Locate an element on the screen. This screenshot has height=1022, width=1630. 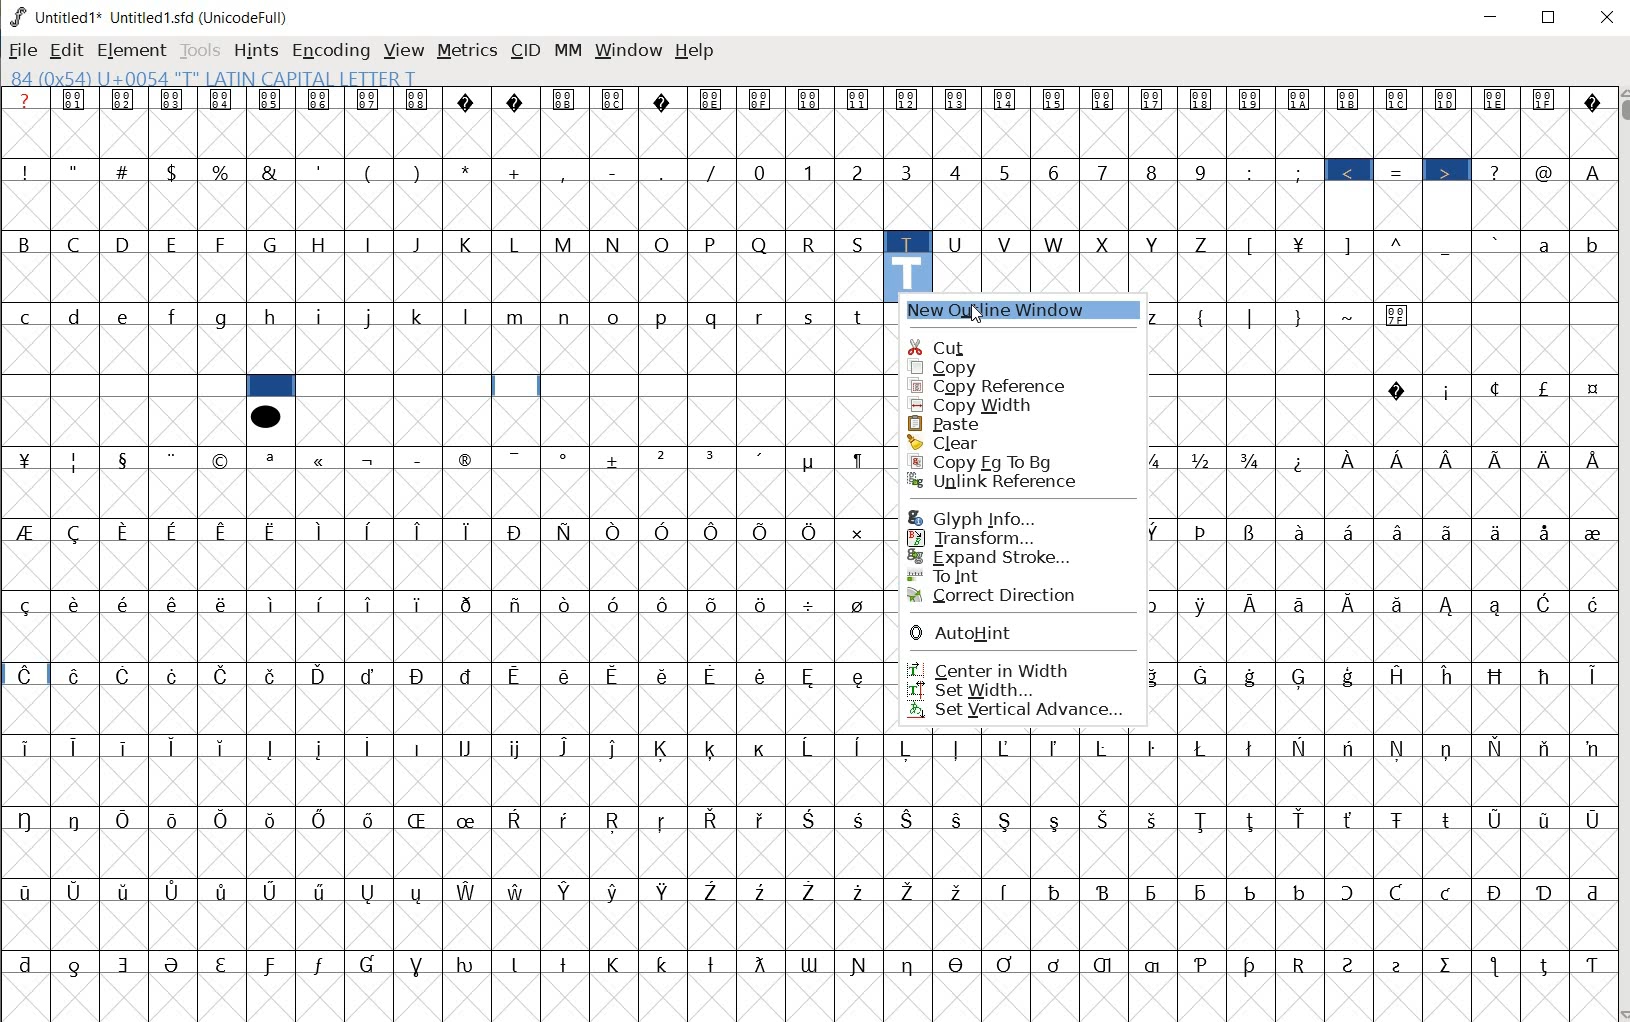
encoding is located at coordinates (330, 52).